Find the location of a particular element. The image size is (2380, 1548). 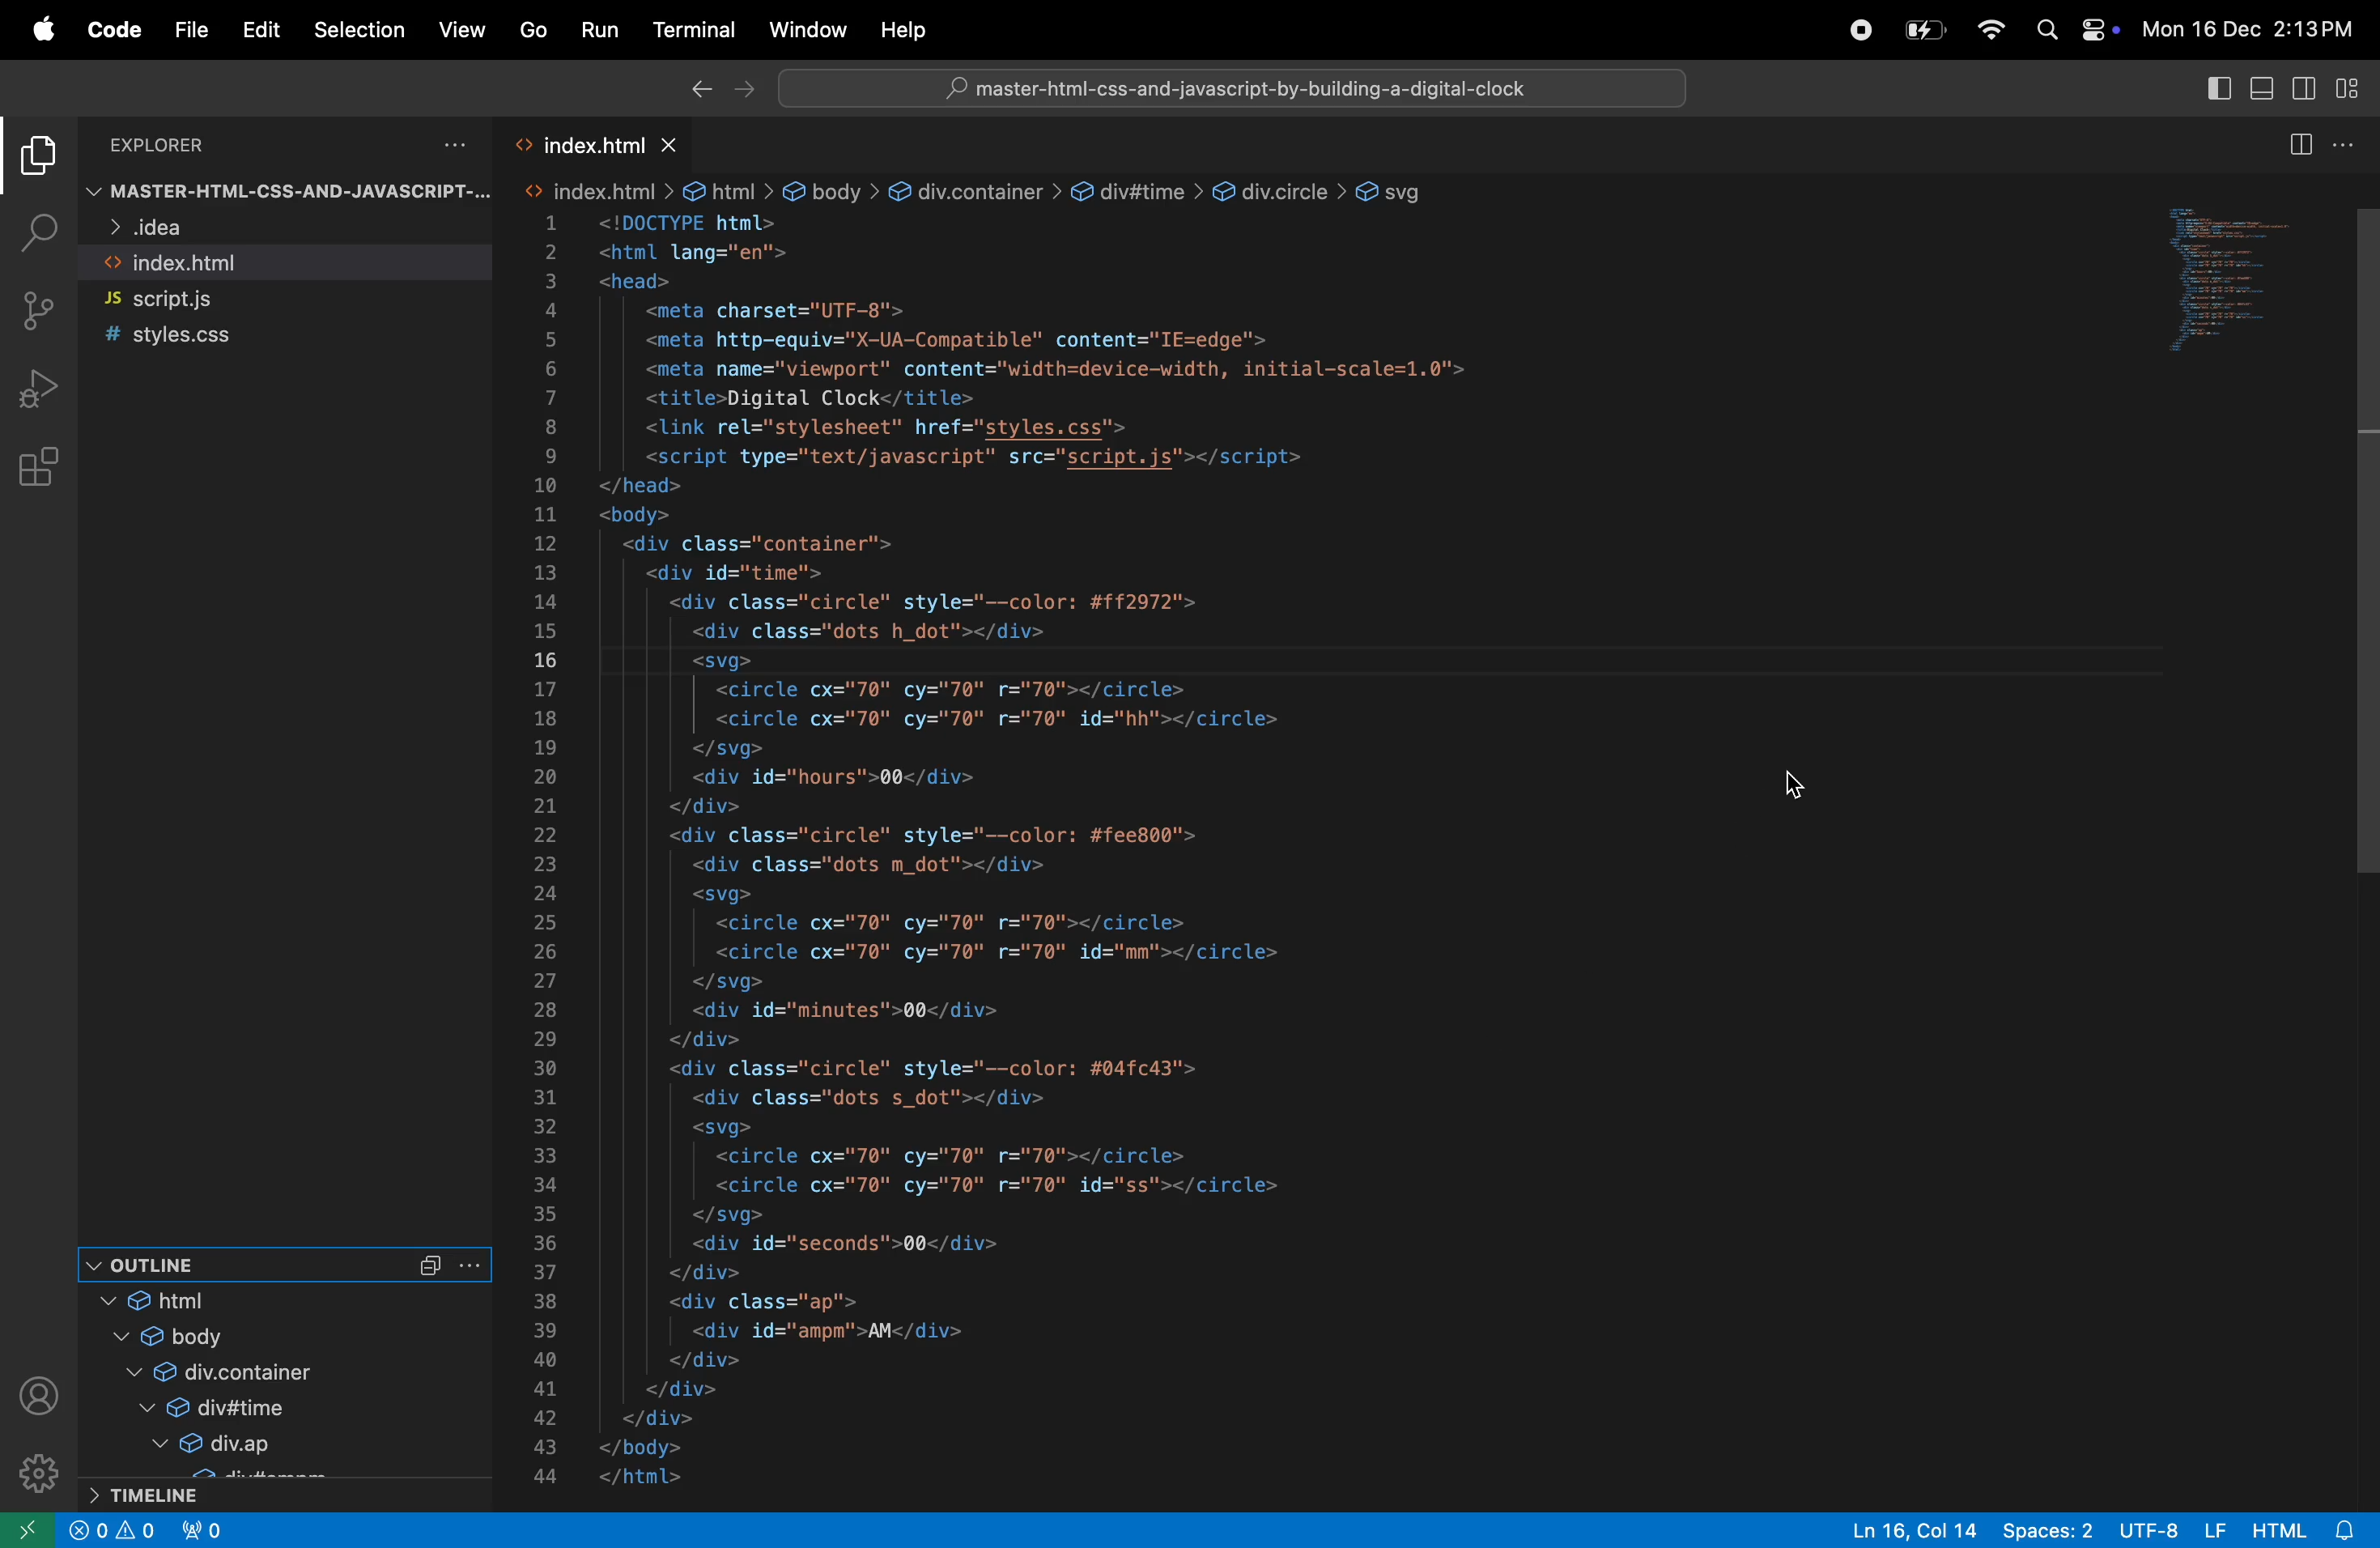

scroll bar is located at coordinates (2364, 833).